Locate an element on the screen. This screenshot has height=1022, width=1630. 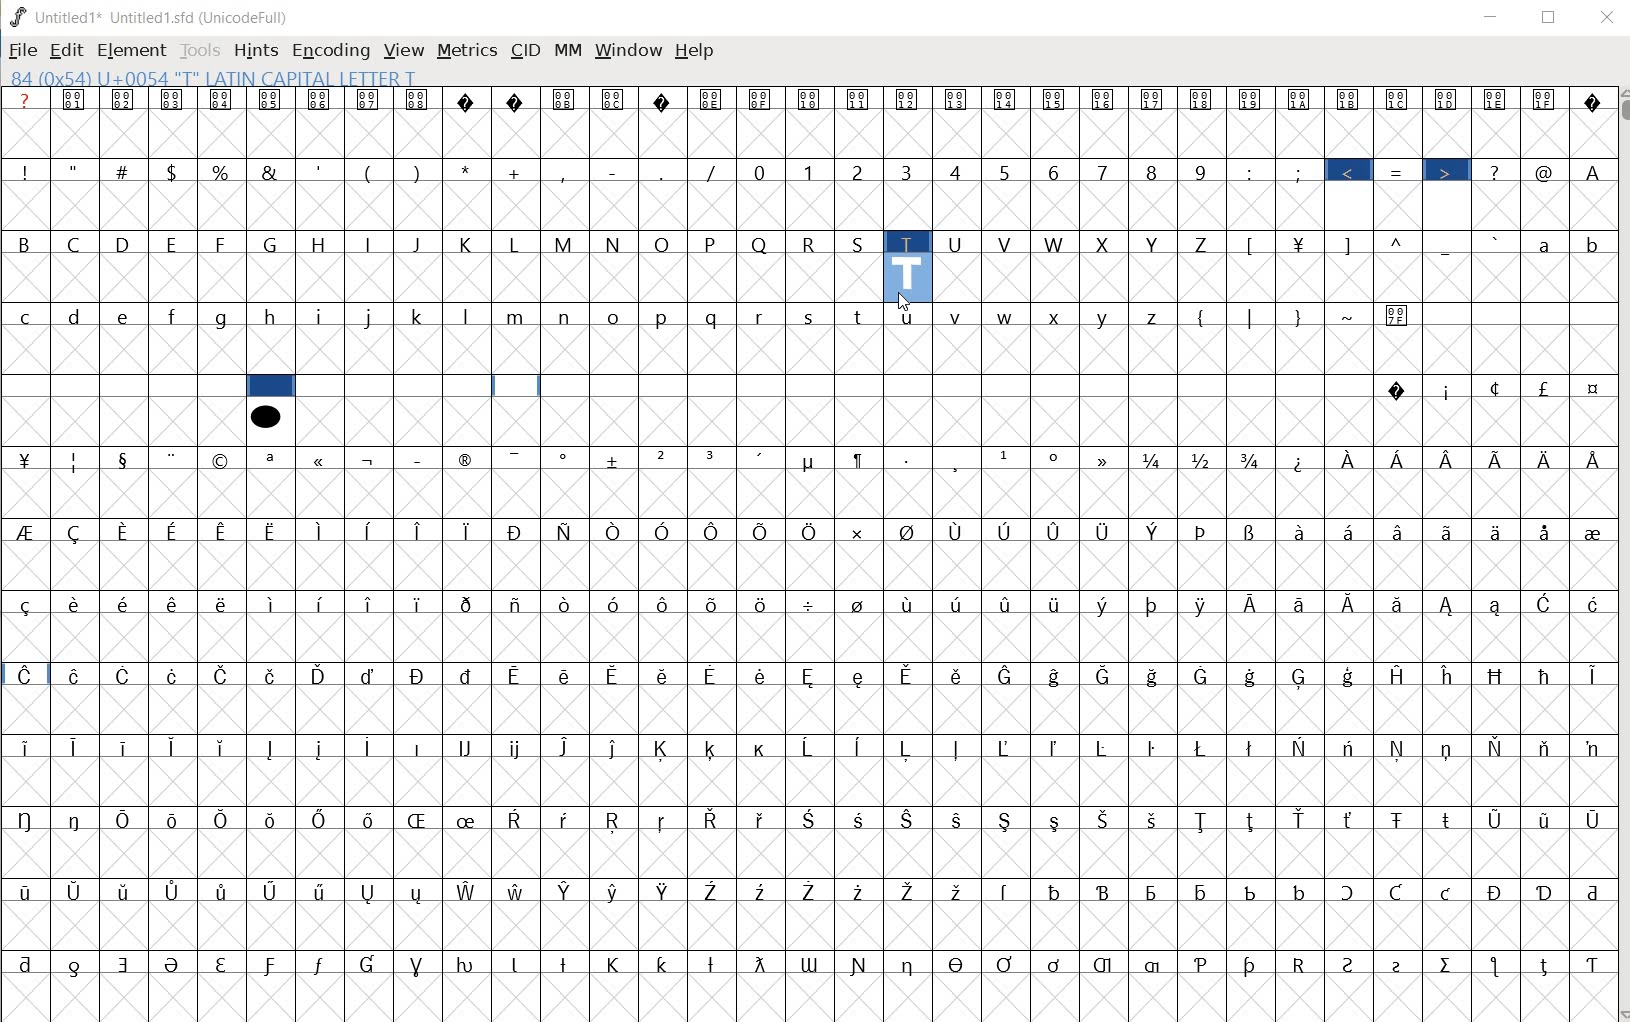
Symbol is located at coordinates (1450, 460).